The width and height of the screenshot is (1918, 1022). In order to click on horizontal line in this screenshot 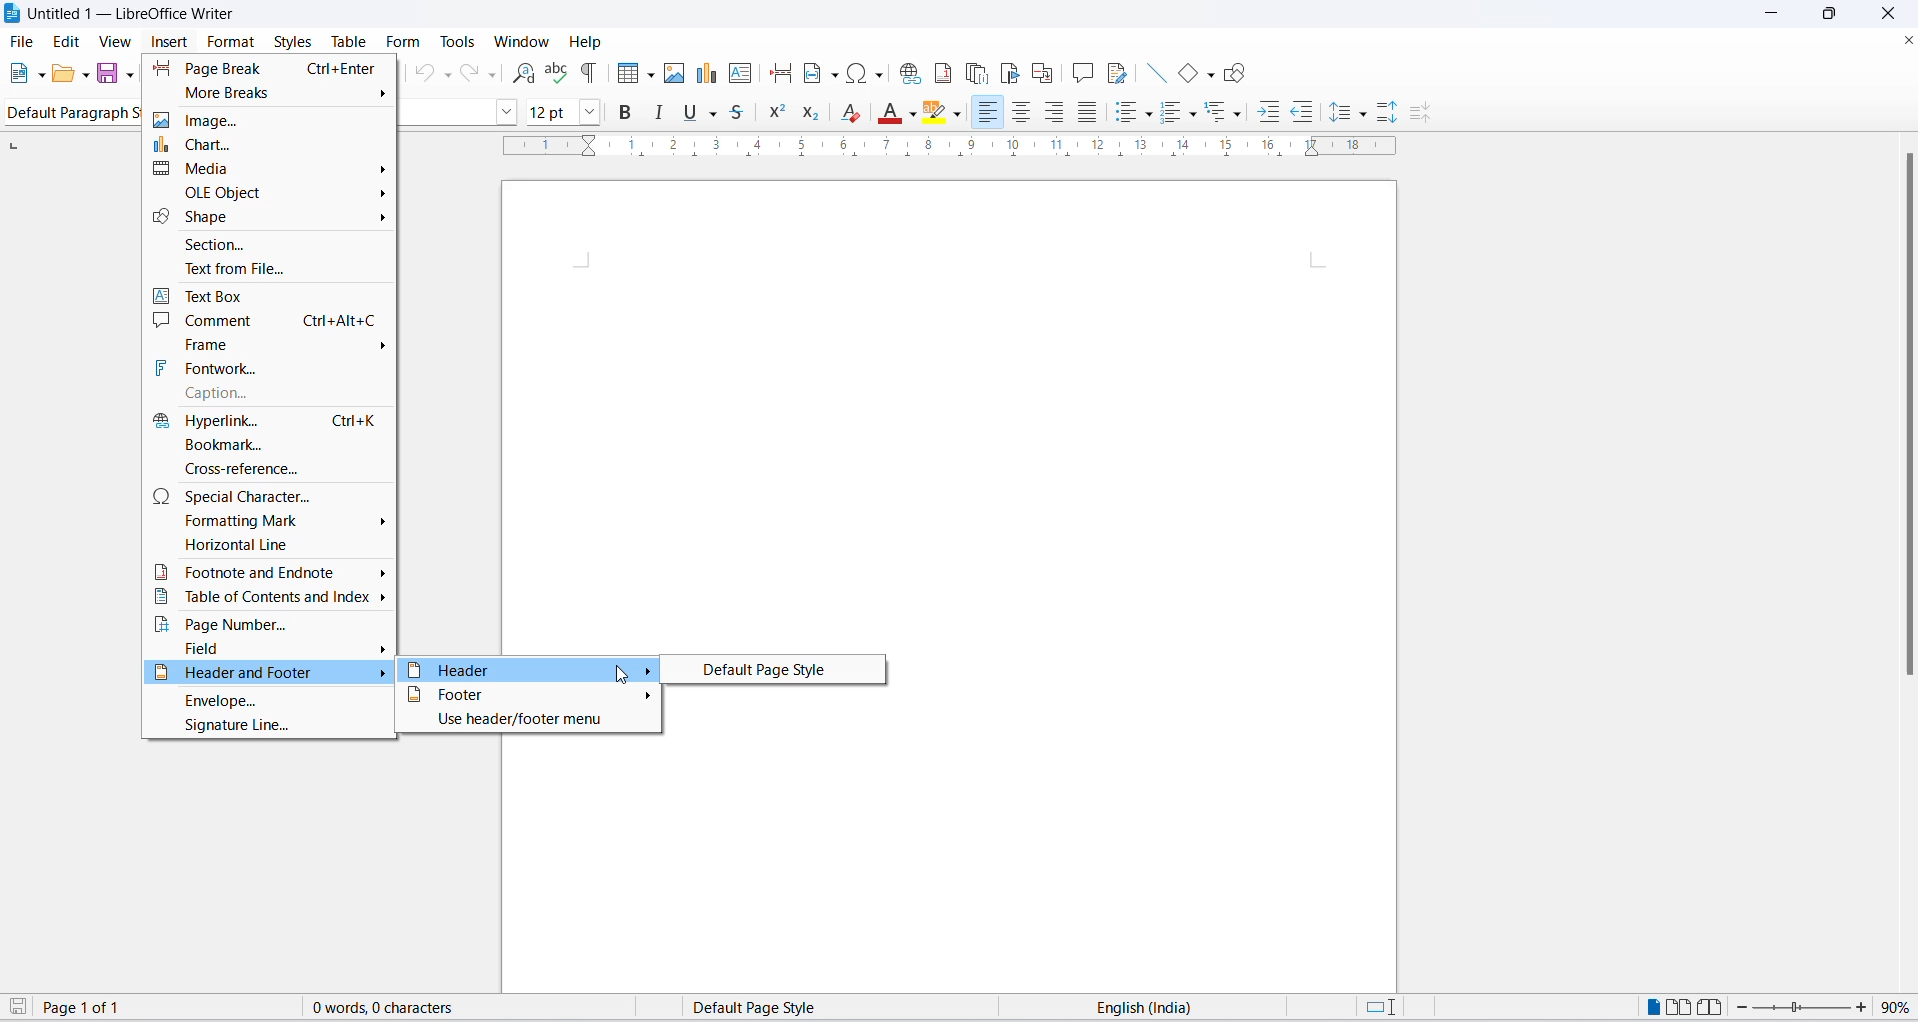, I will do `click(267, 547)`.